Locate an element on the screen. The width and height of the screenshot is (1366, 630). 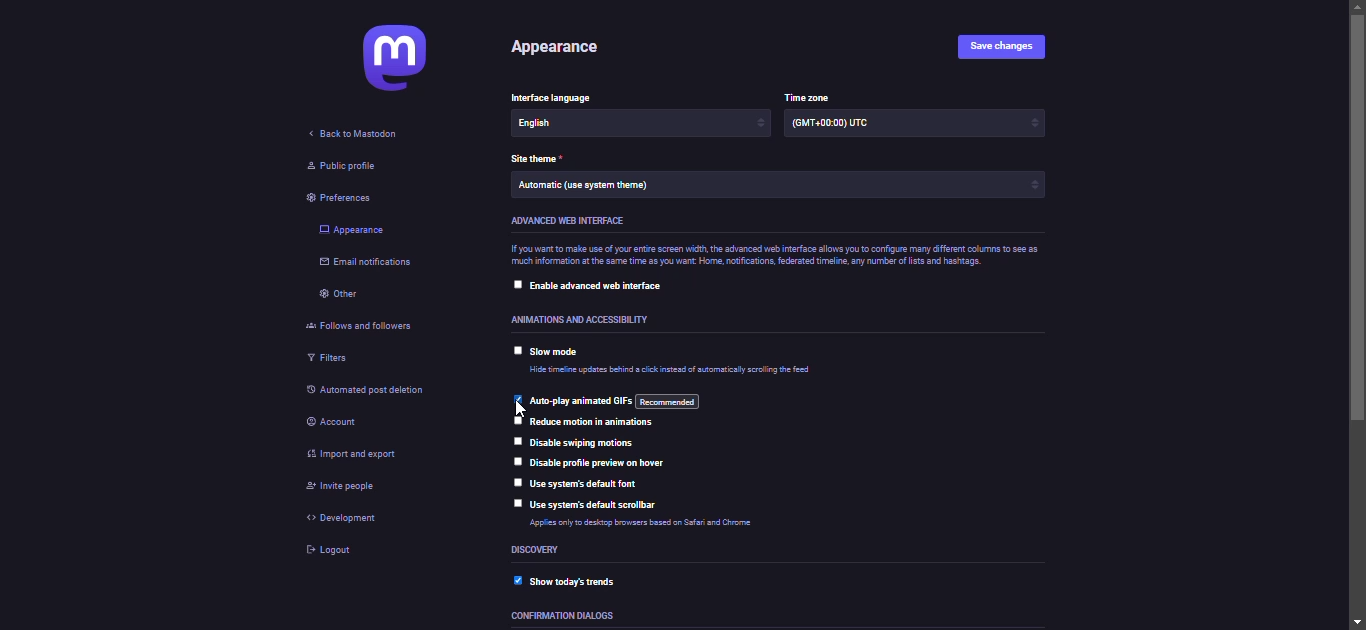
use system's default scrollbar is located at coordinates (588, 504).